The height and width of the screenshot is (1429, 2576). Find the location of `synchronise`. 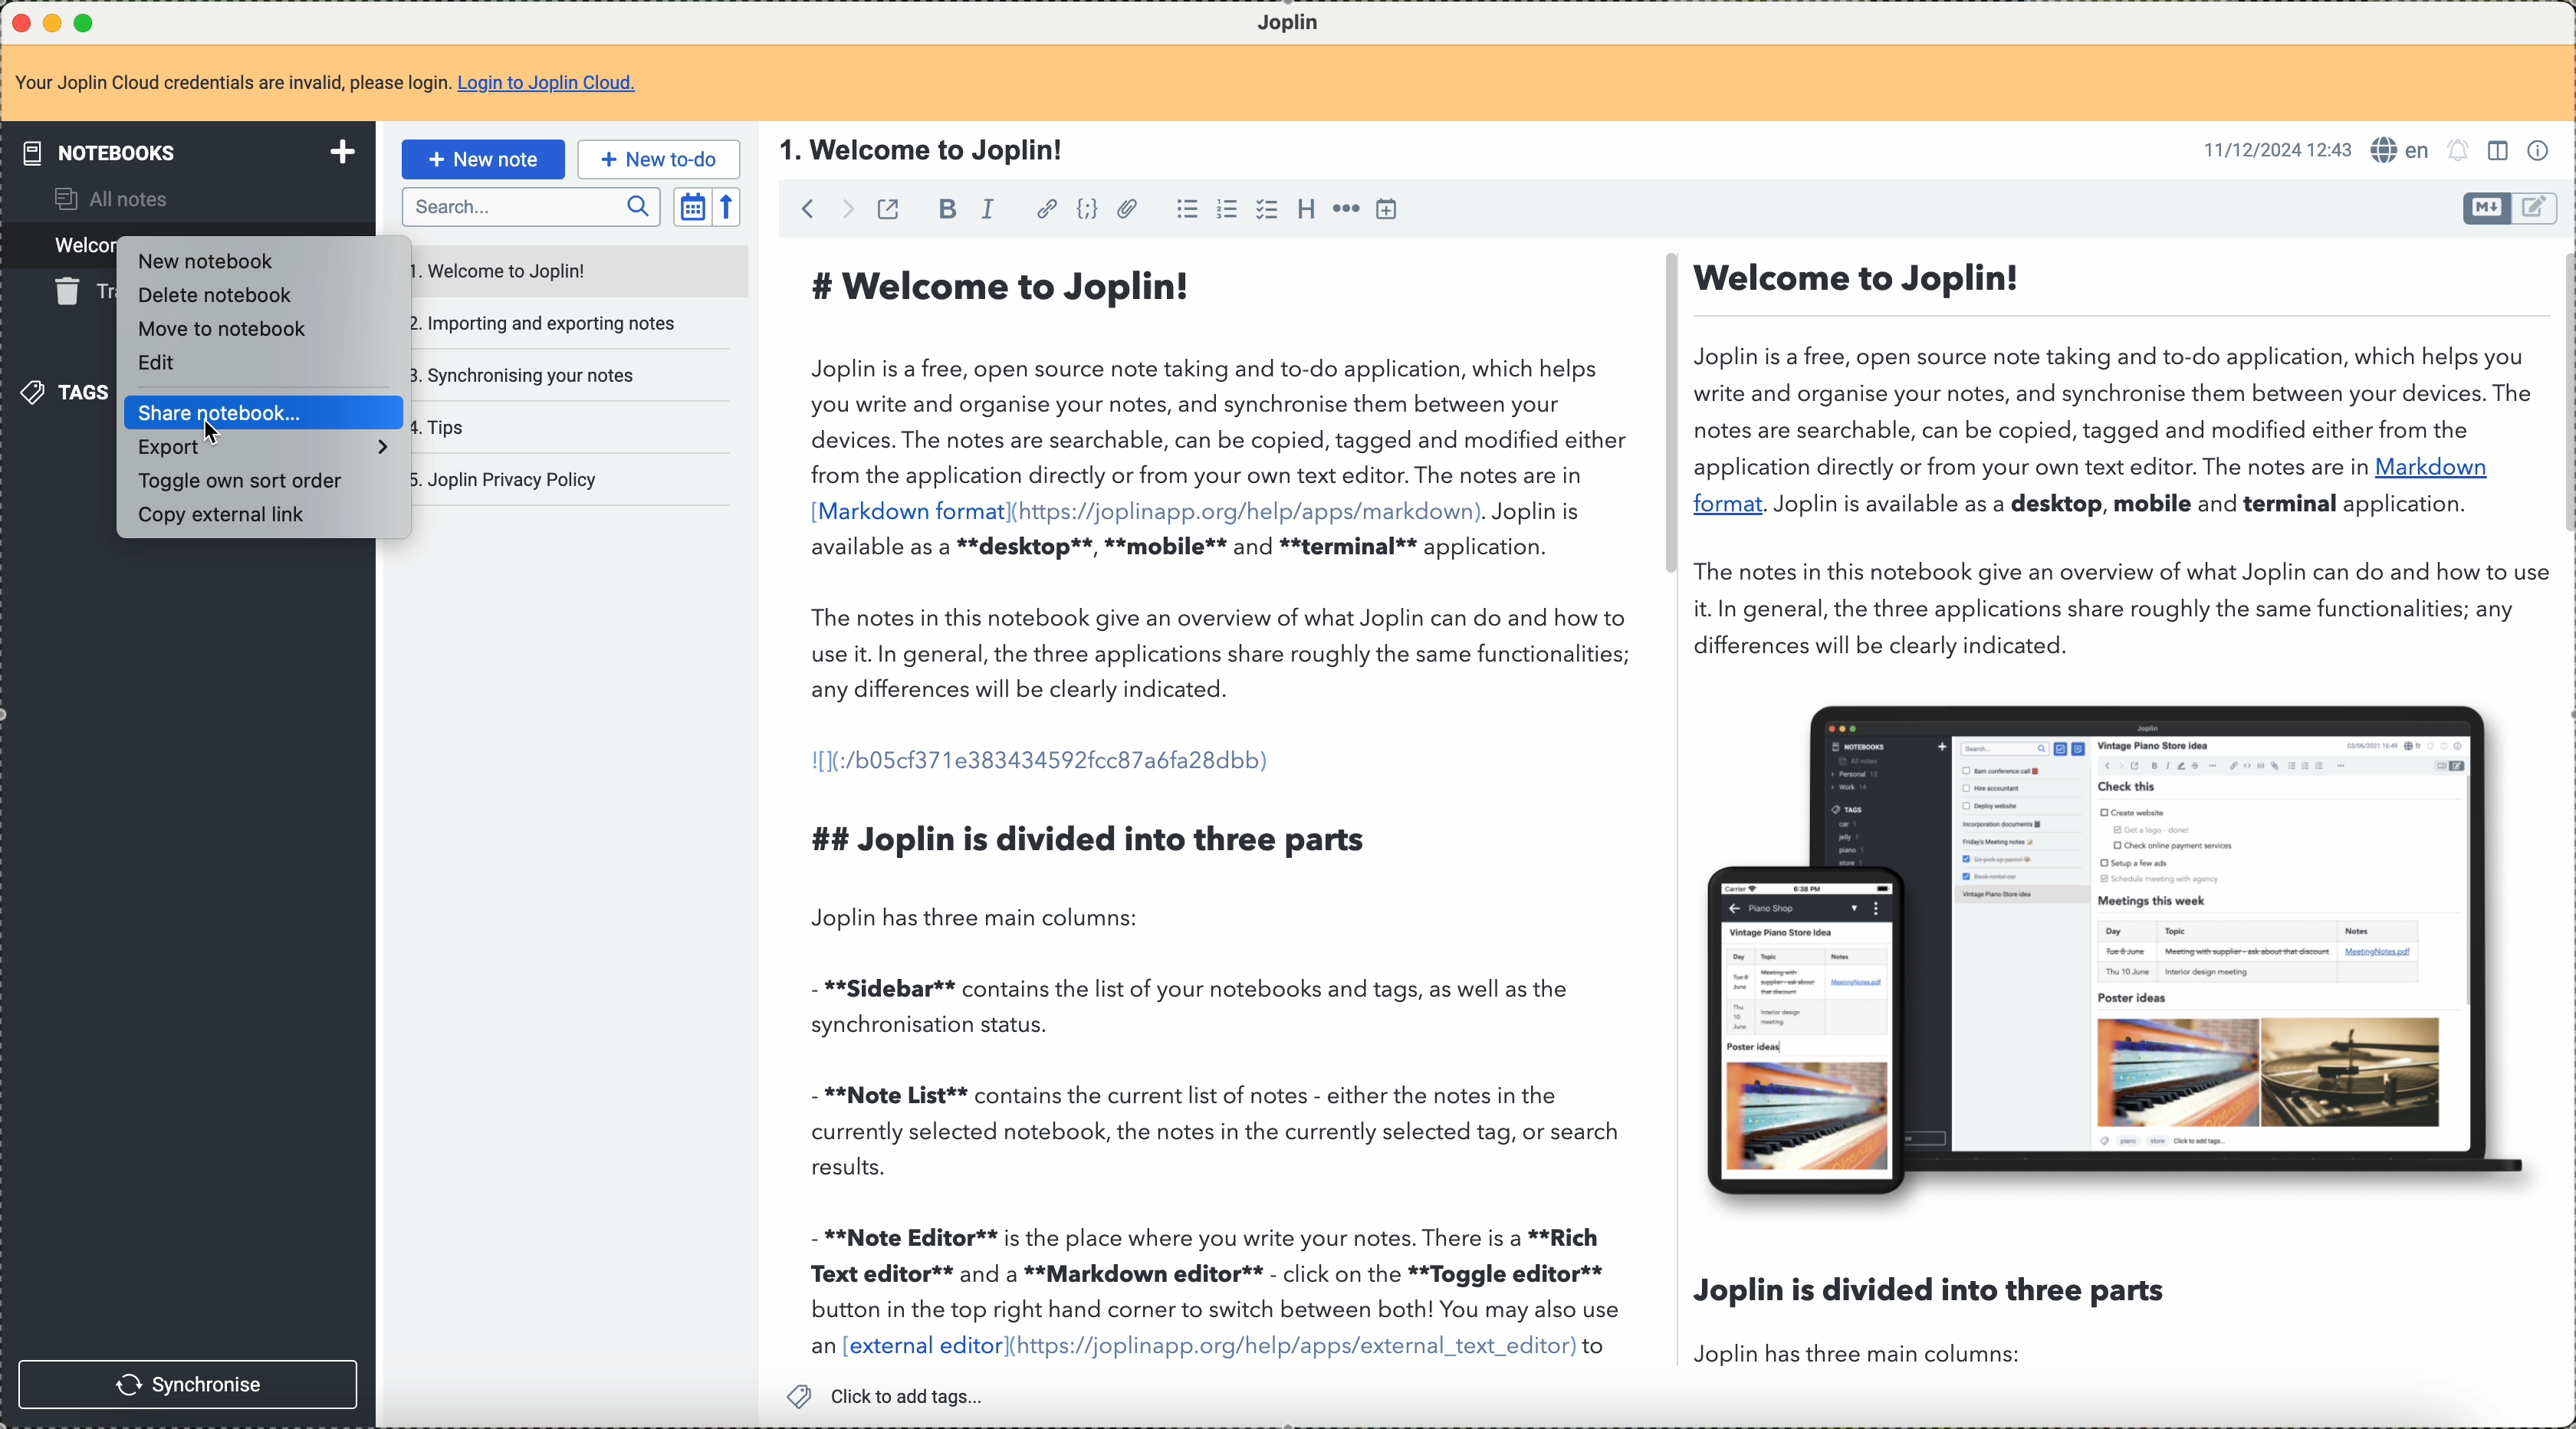

synchronise is located at coordinates (188, 1383).